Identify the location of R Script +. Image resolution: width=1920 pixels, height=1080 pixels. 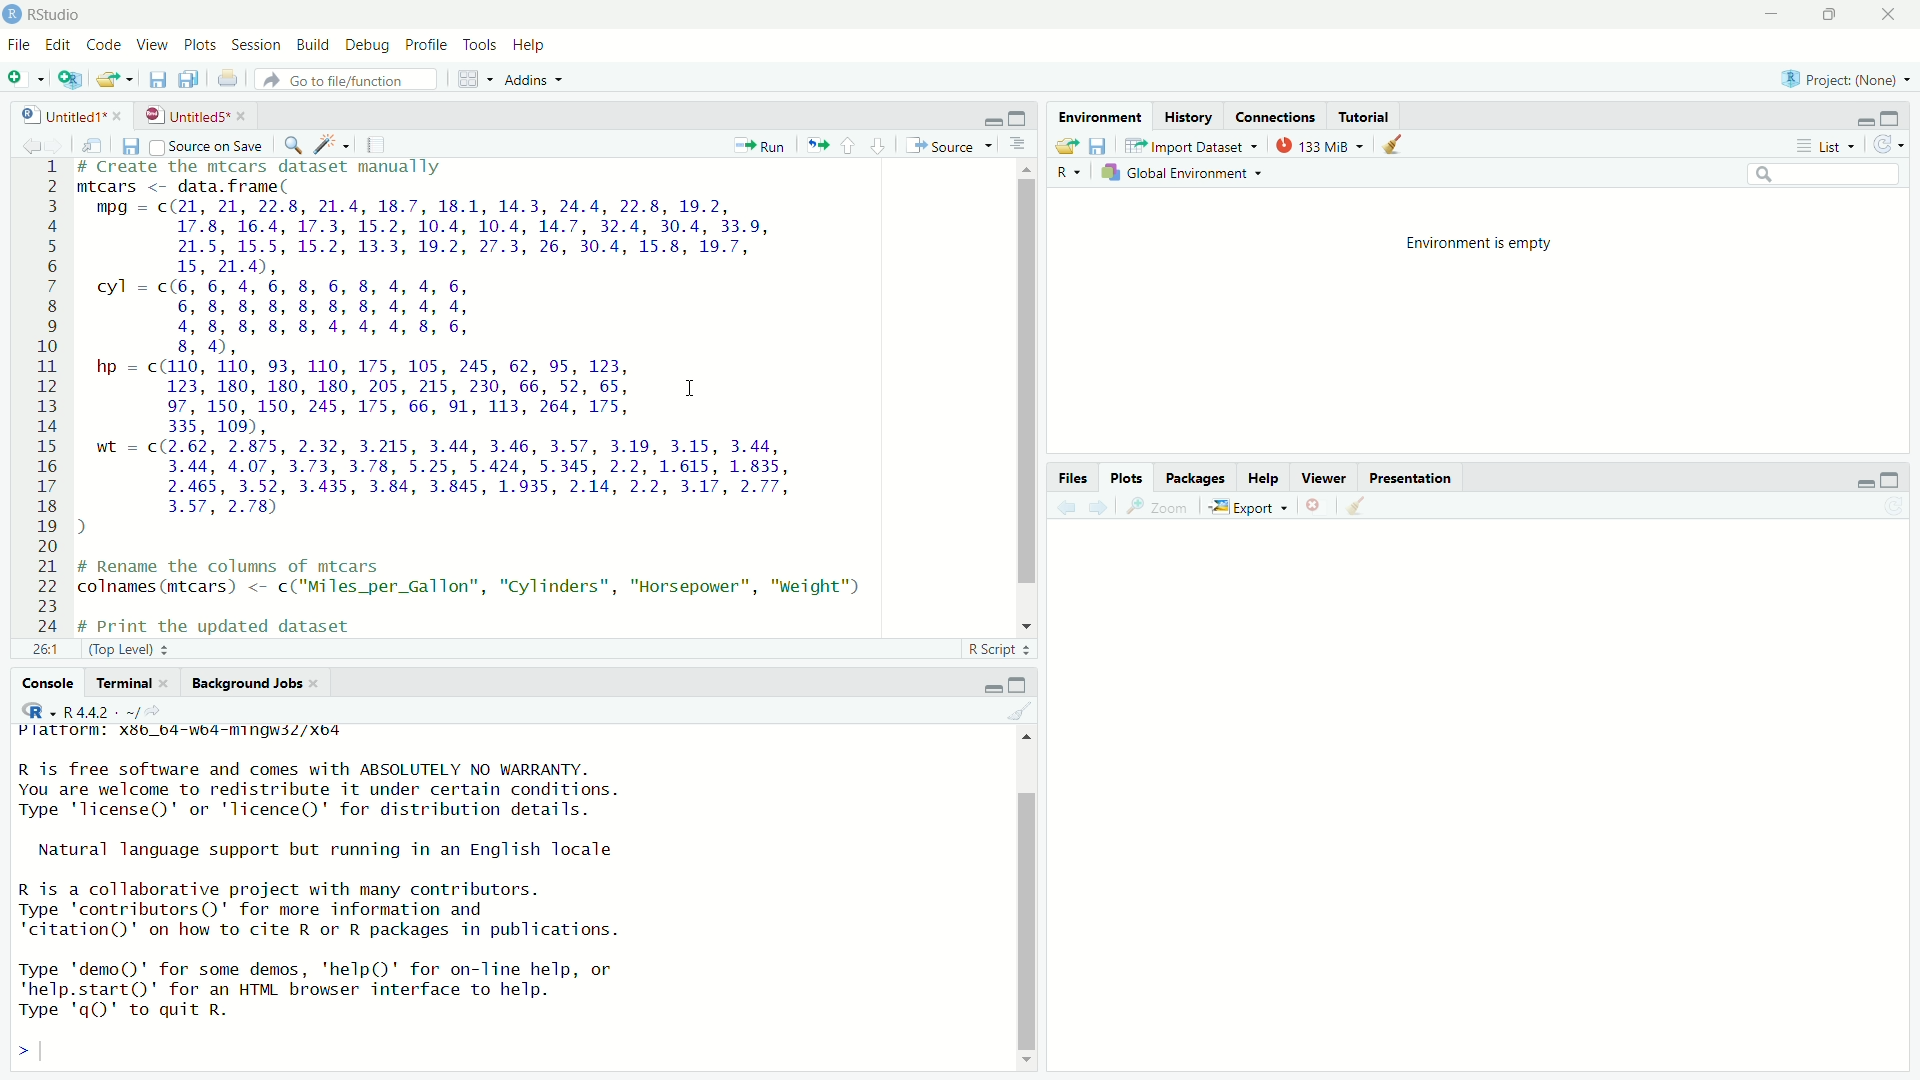
(994, 652).